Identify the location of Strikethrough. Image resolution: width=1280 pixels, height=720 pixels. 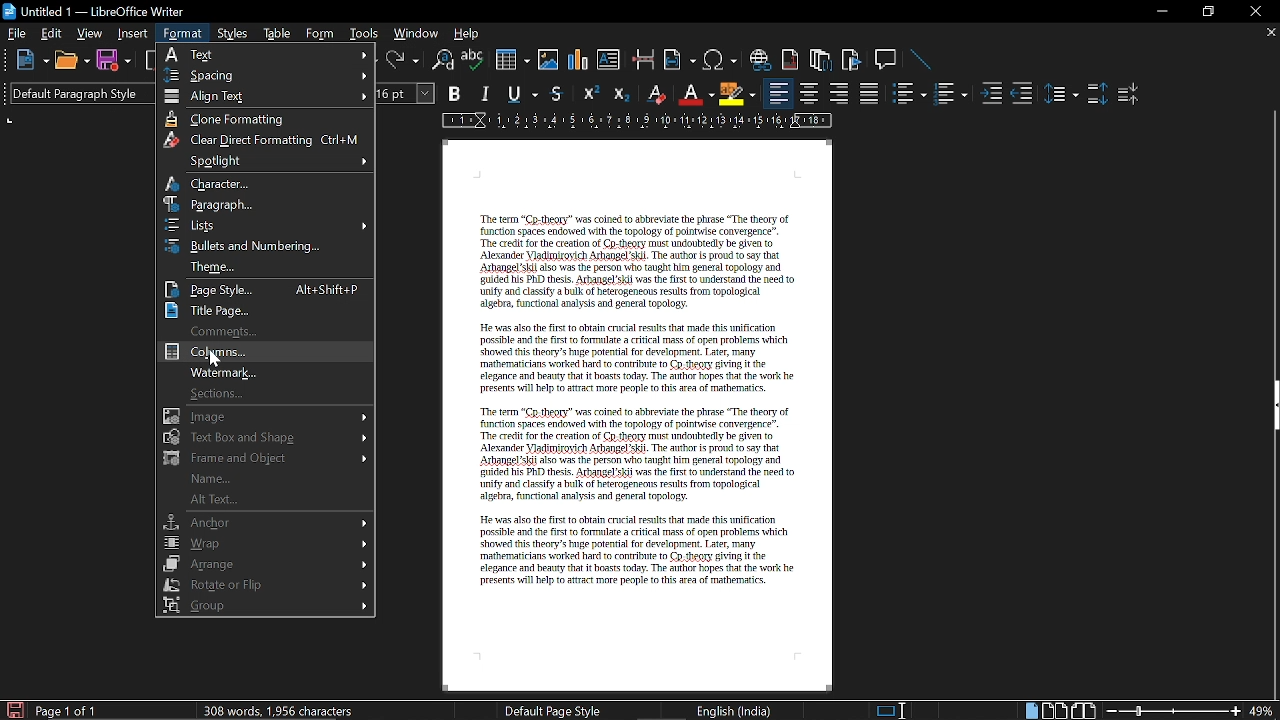
(561, 94).